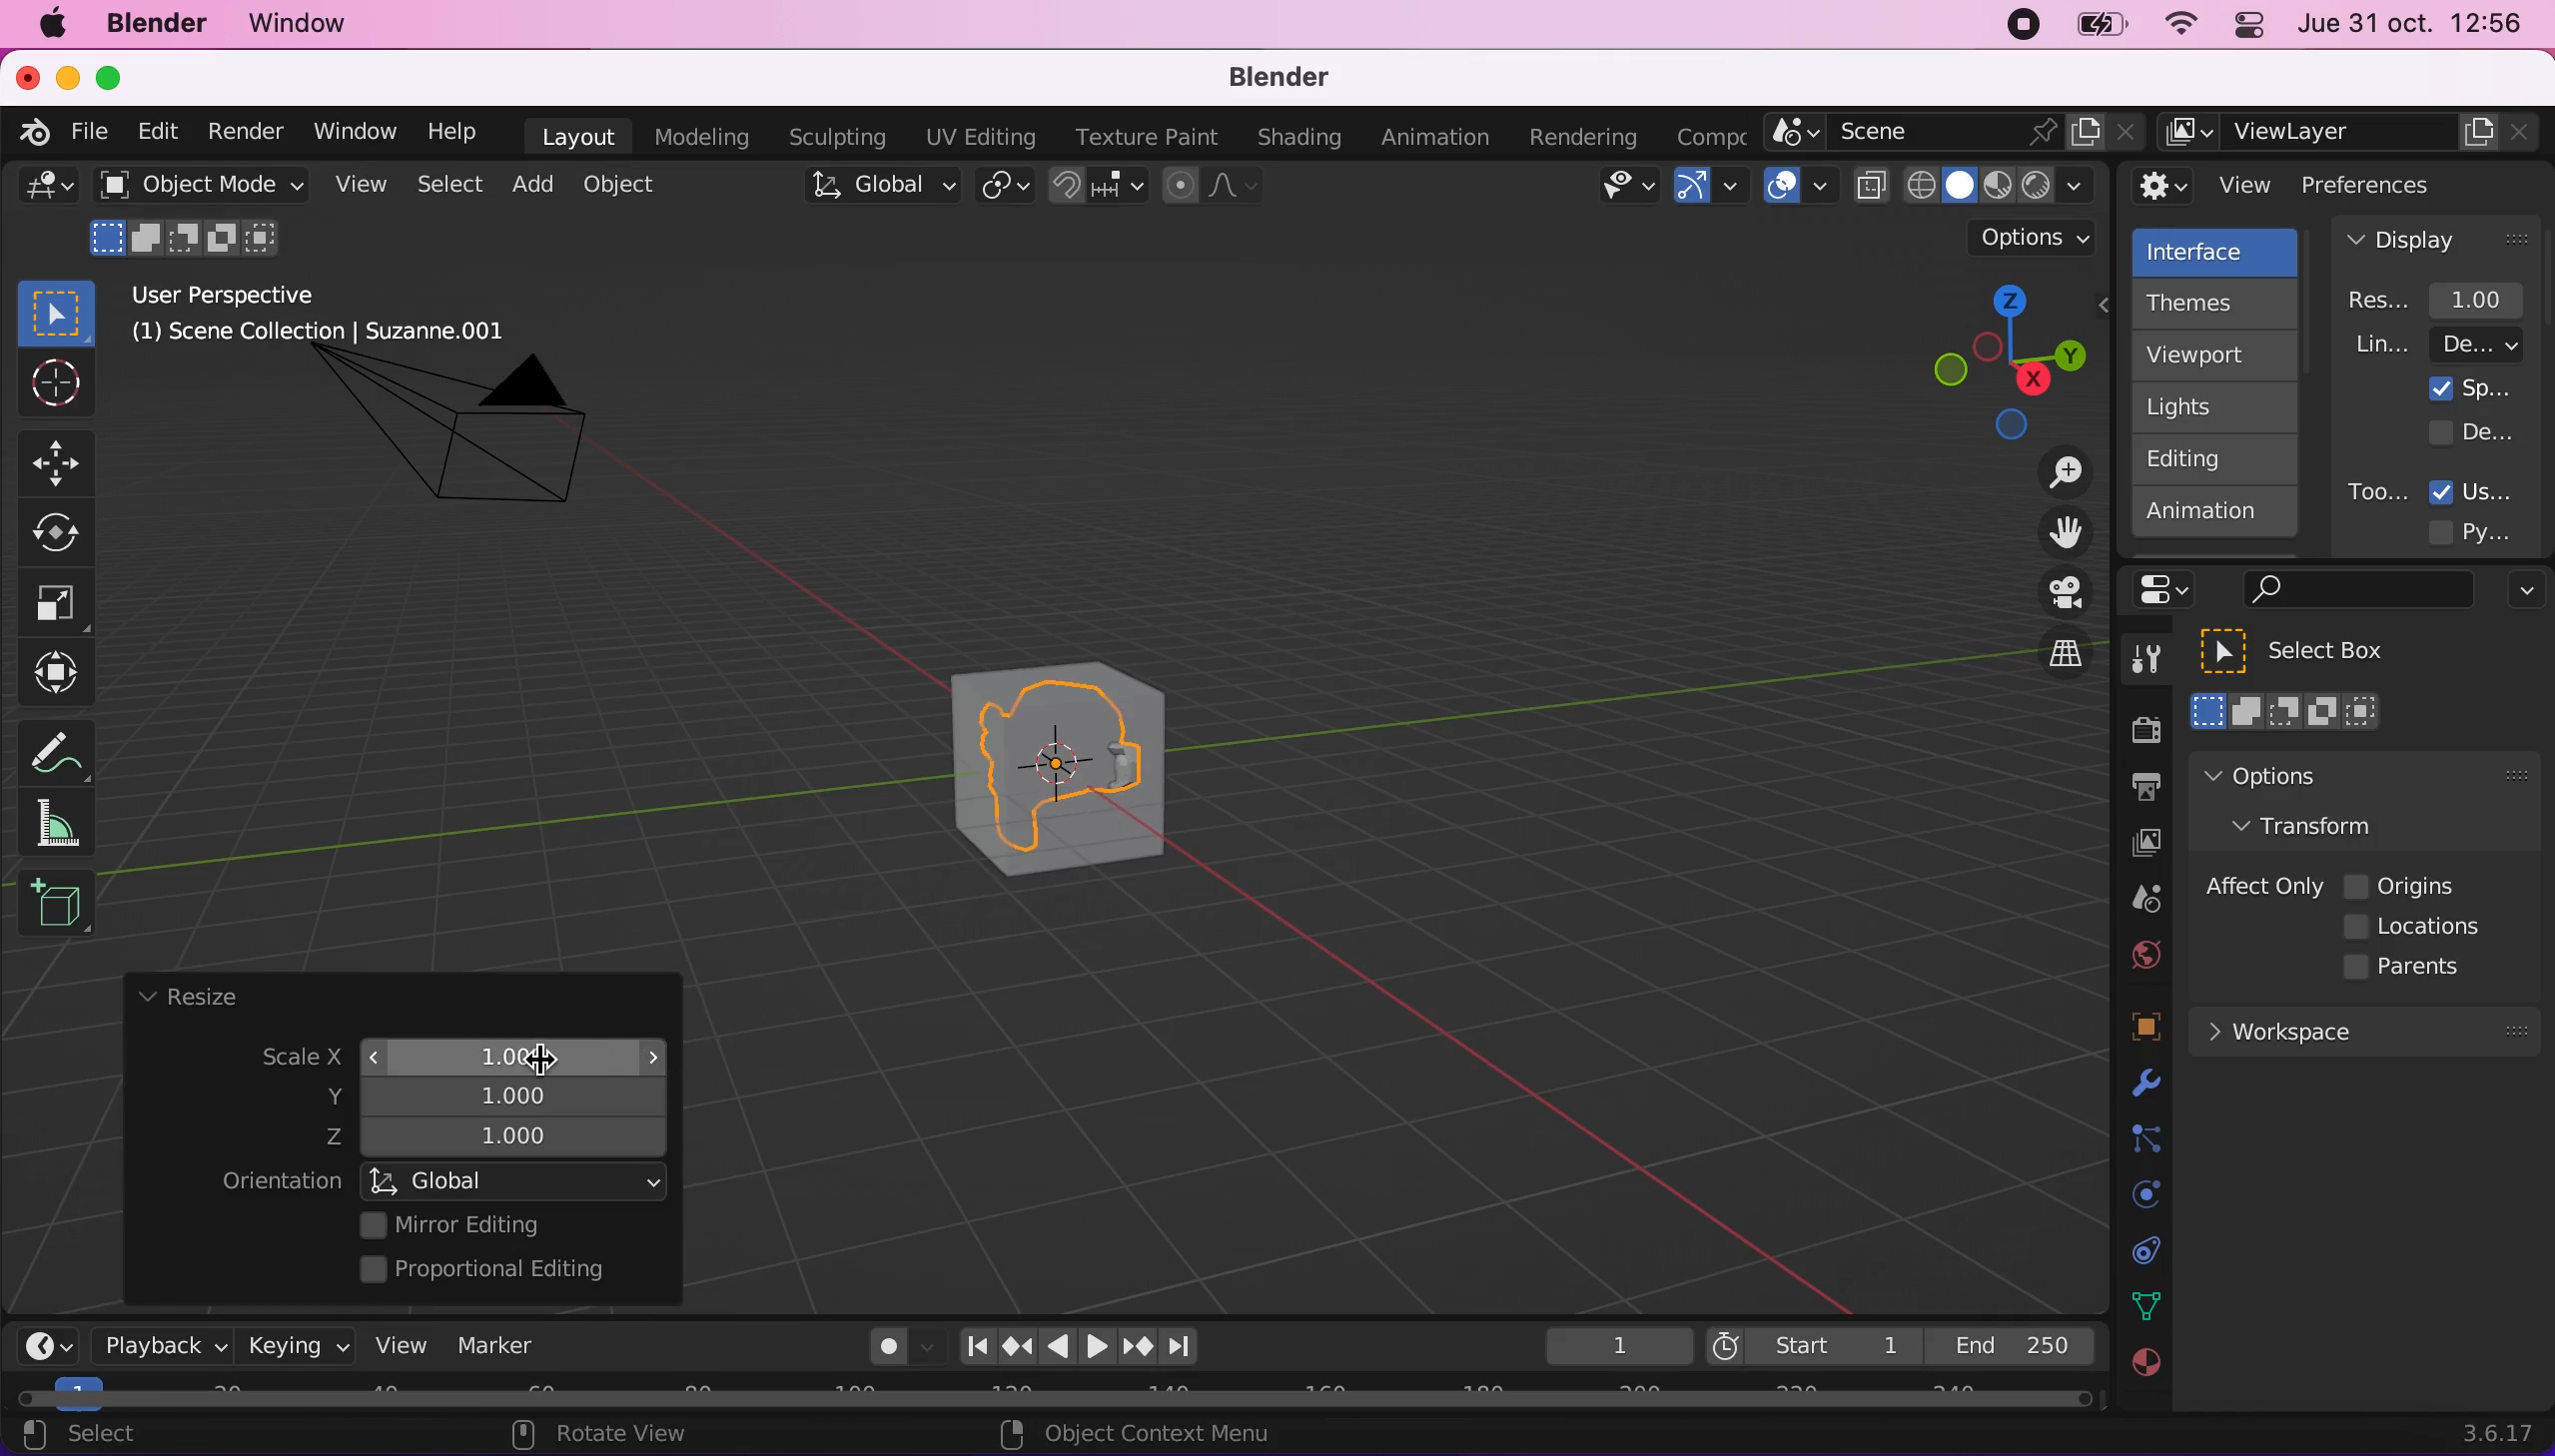 The image size is (2555, 1456). Describe the element at coordinates (2141, 1251) in the screenshot. I see `collection` at that location.